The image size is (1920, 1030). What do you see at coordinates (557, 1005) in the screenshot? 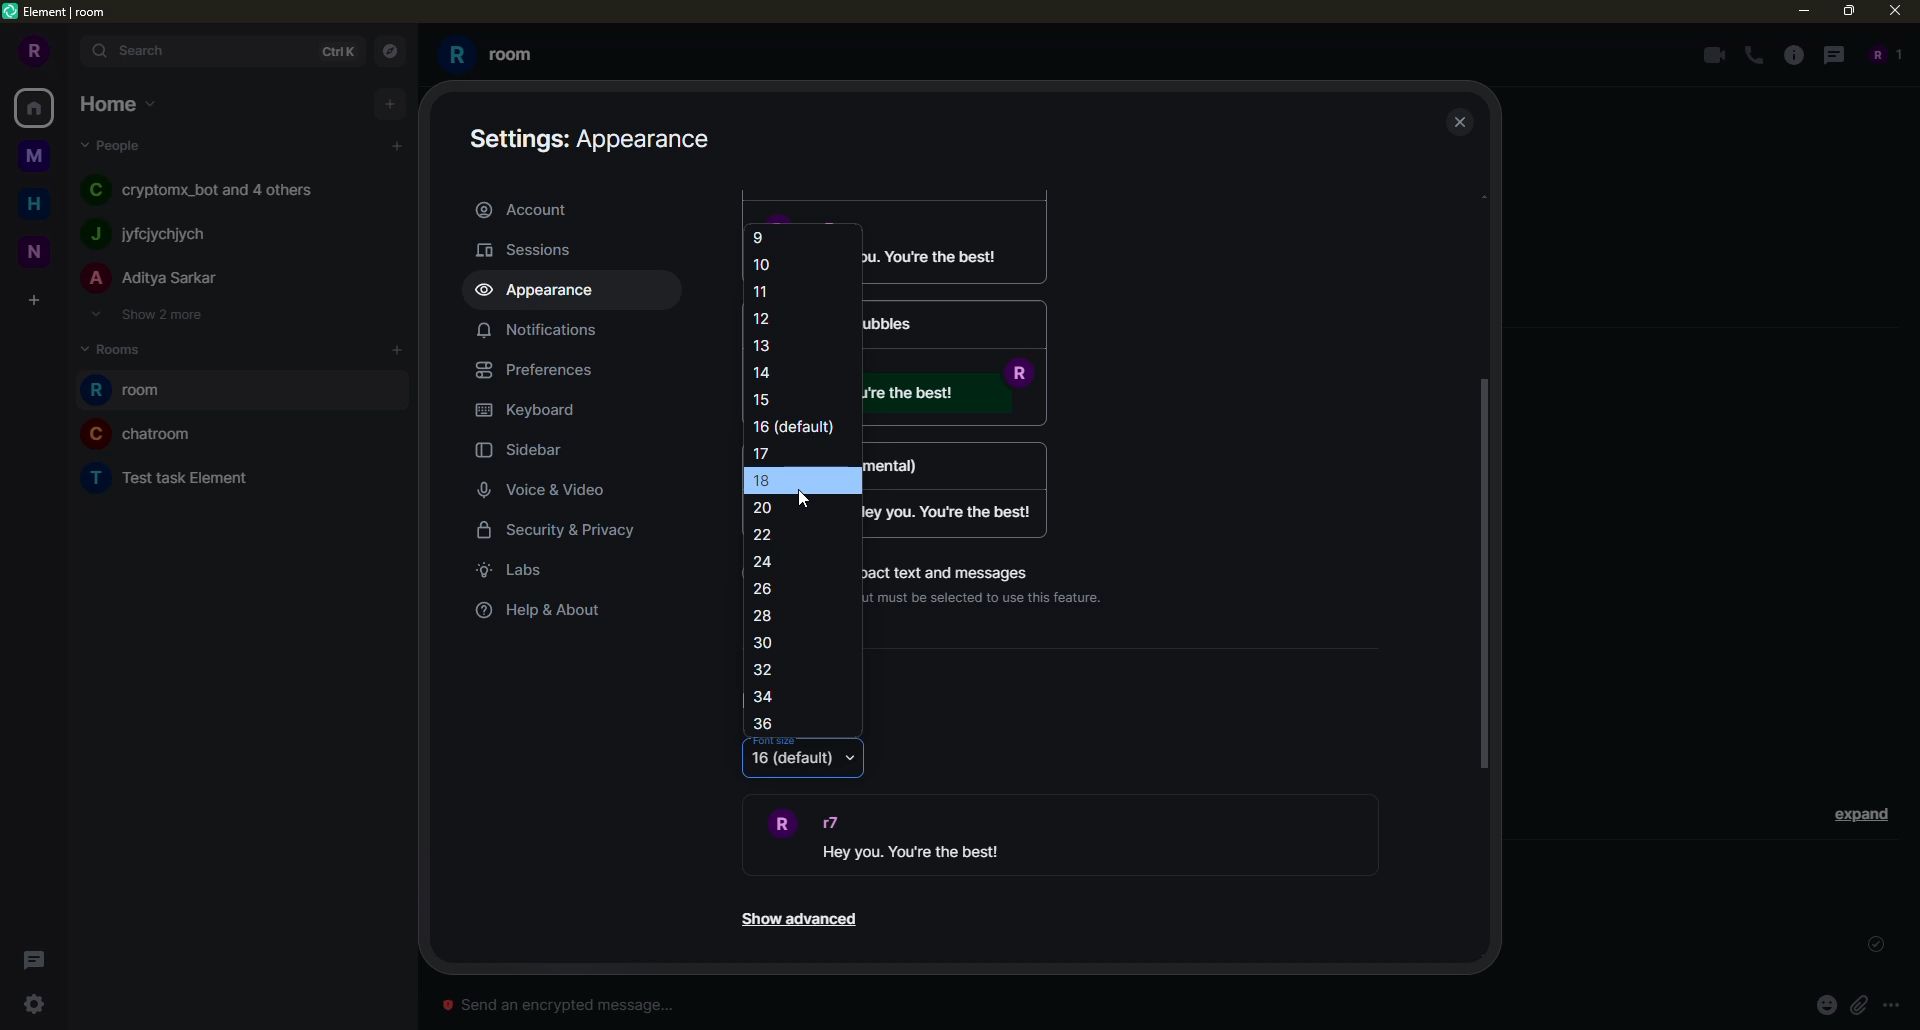
I see ` Send an encrypted message...` at bounding box center [557, 1005].